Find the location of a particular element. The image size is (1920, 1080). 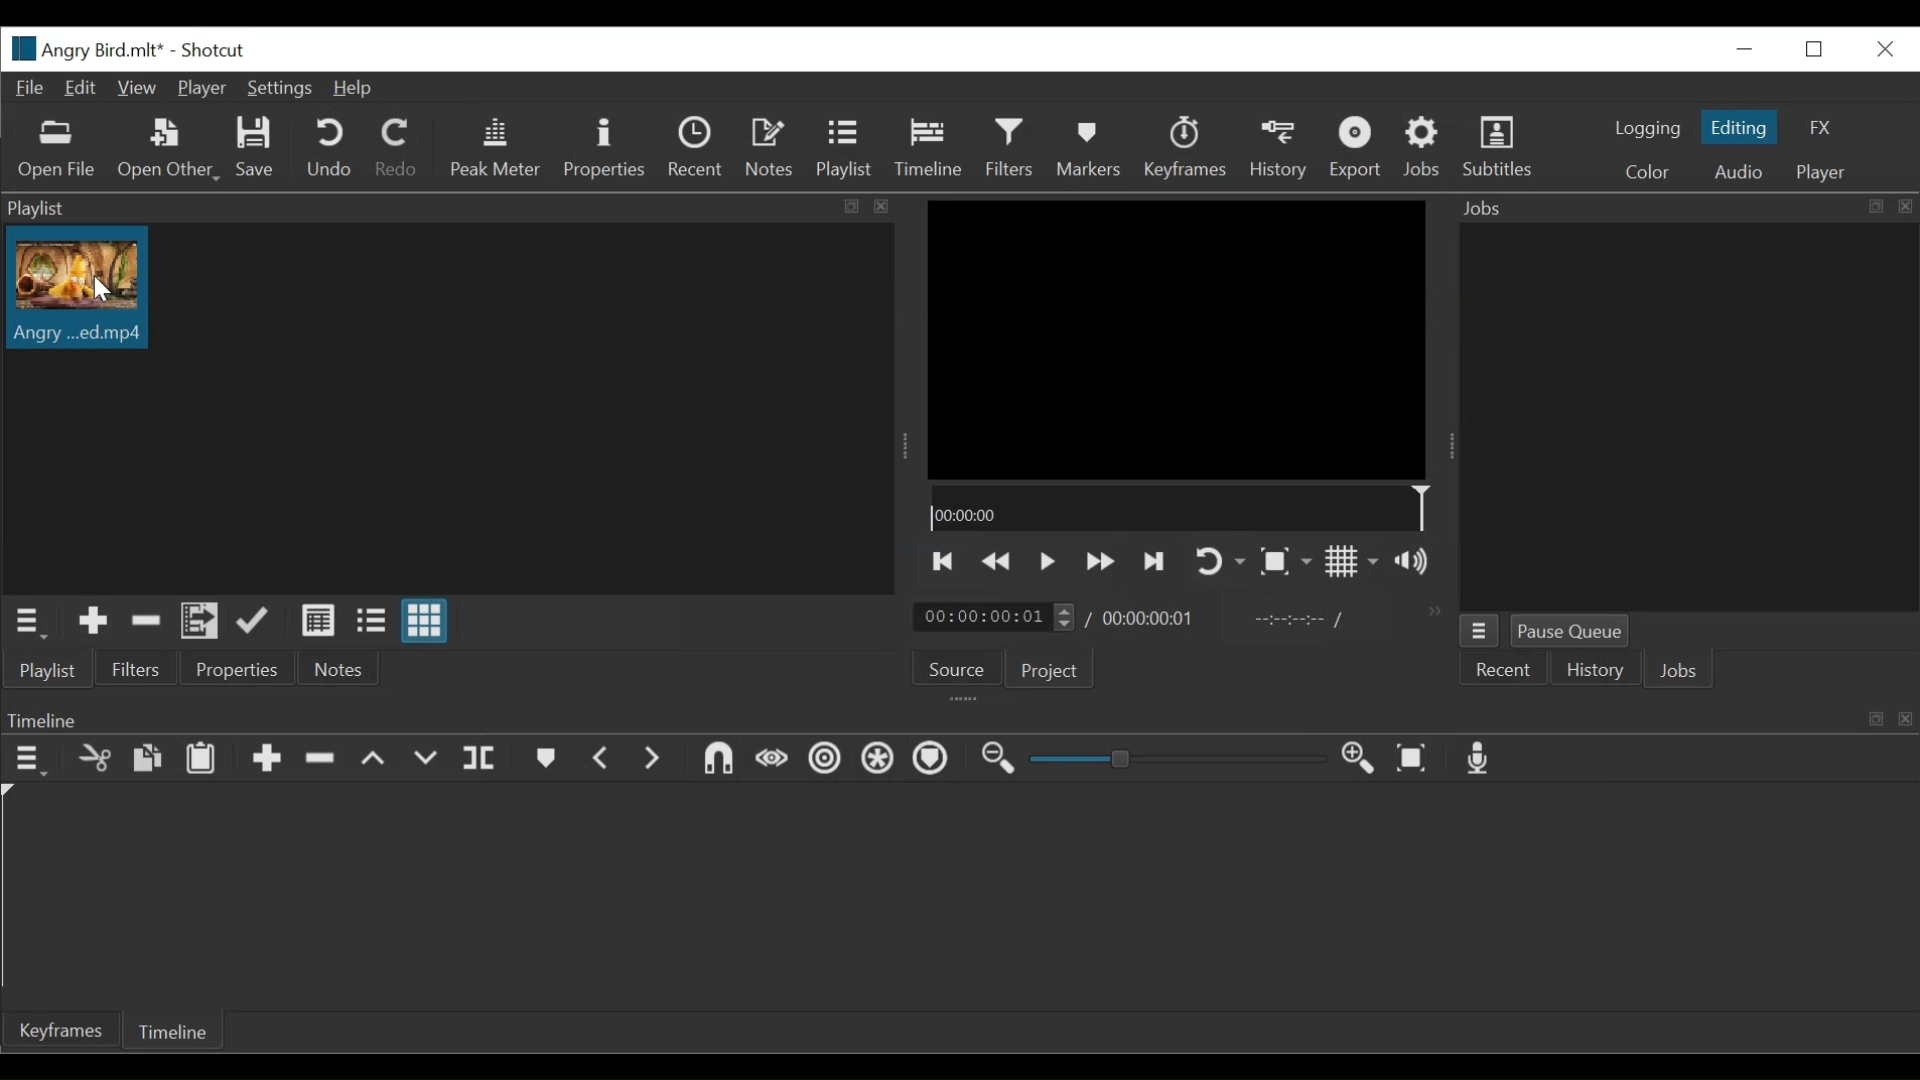

Toggle player looping is located at coordinates (1219, 562).